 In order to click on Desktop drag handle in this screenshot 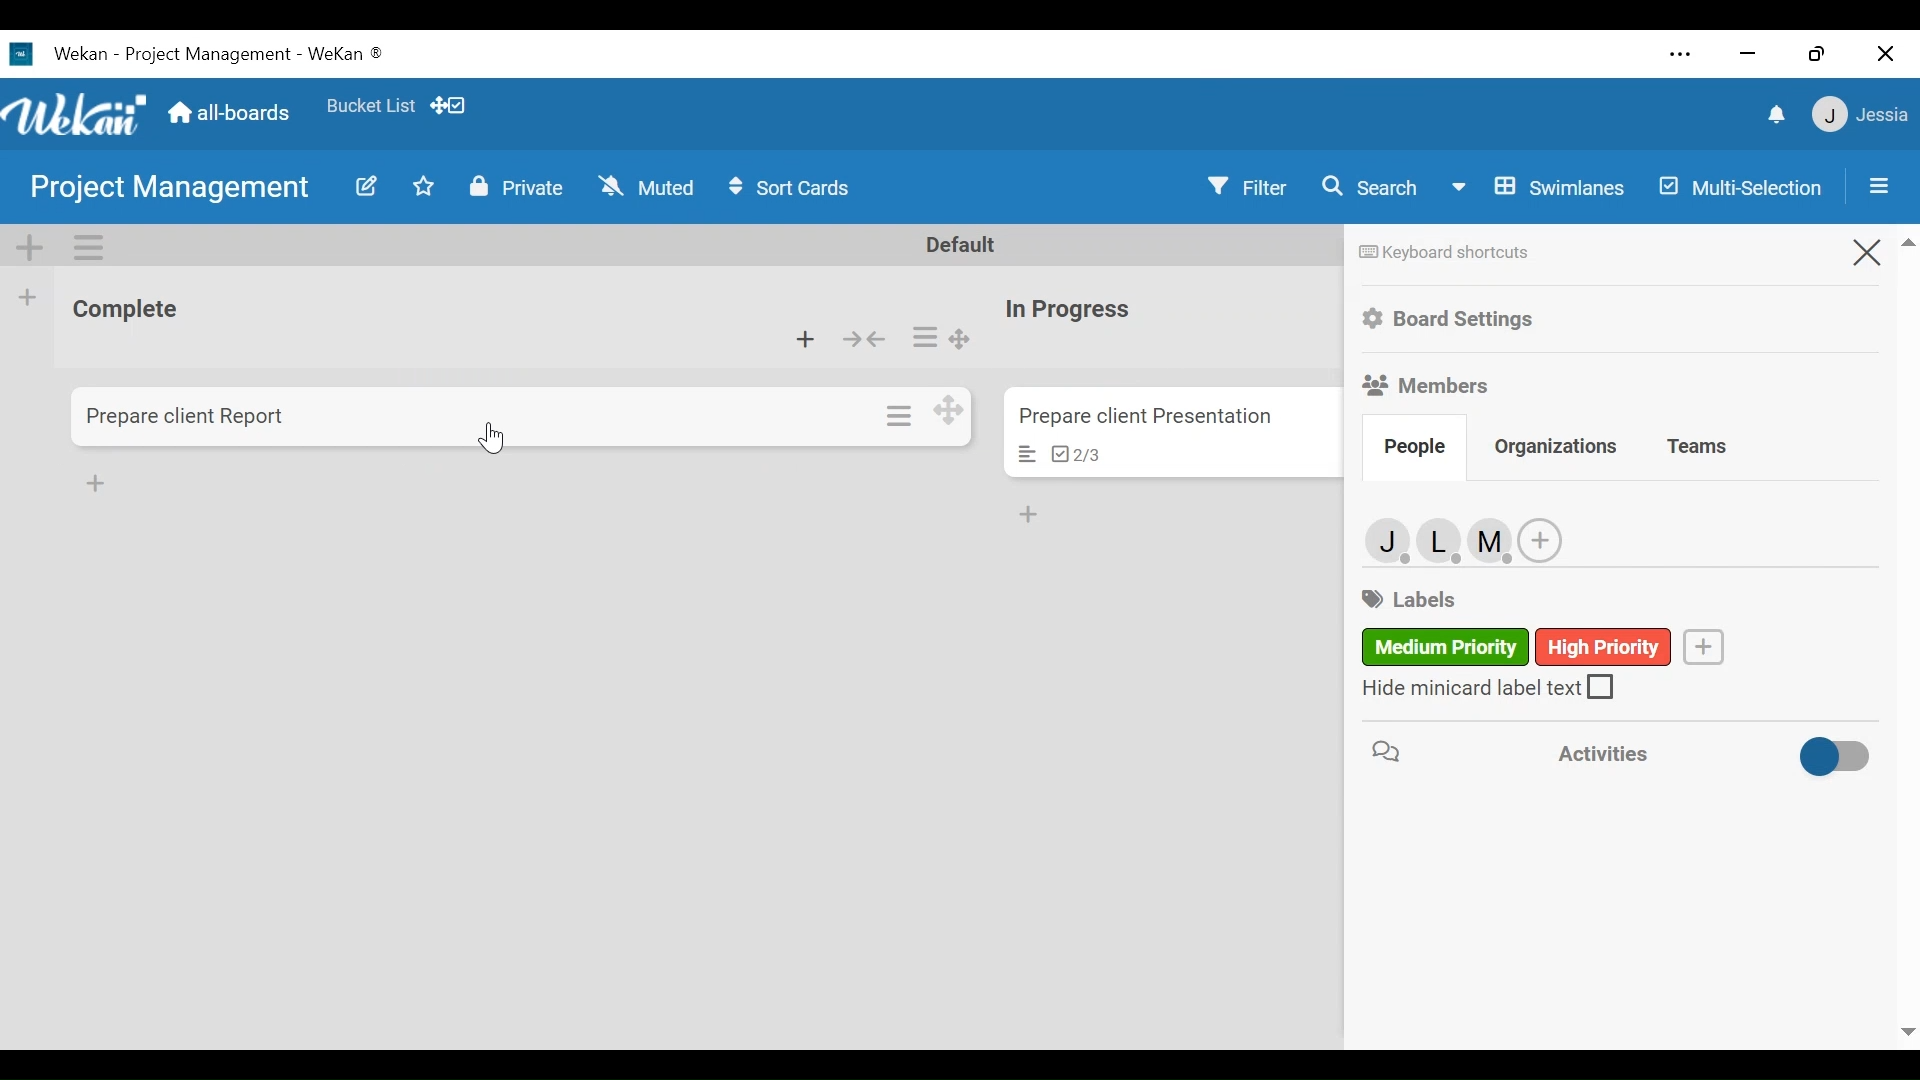, I will do `click(958, 339)`.